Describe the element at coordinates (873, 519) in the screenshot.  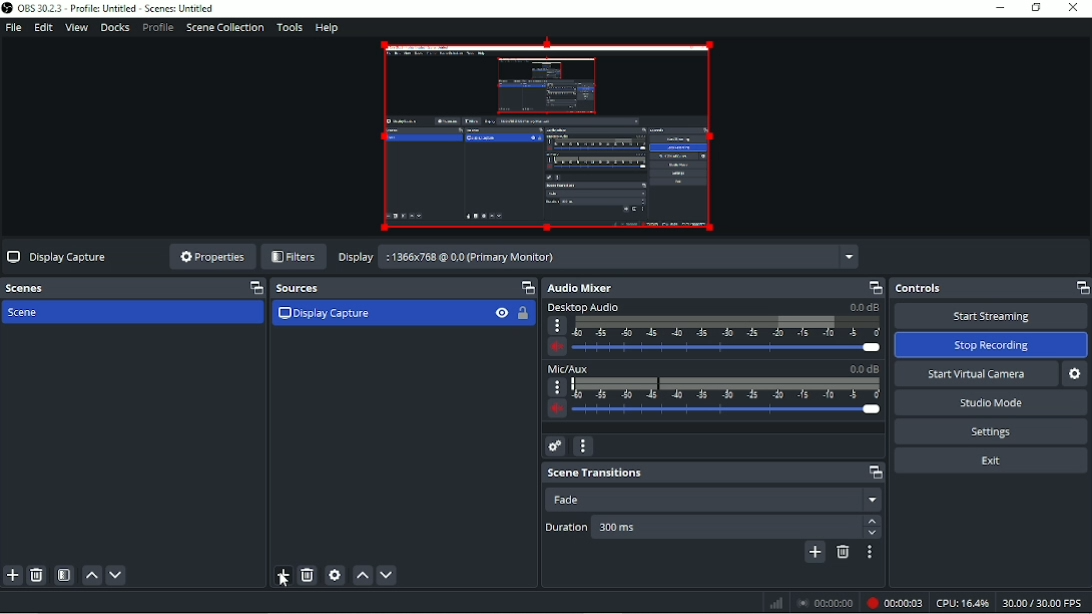
I see `Up arrow` at that location.